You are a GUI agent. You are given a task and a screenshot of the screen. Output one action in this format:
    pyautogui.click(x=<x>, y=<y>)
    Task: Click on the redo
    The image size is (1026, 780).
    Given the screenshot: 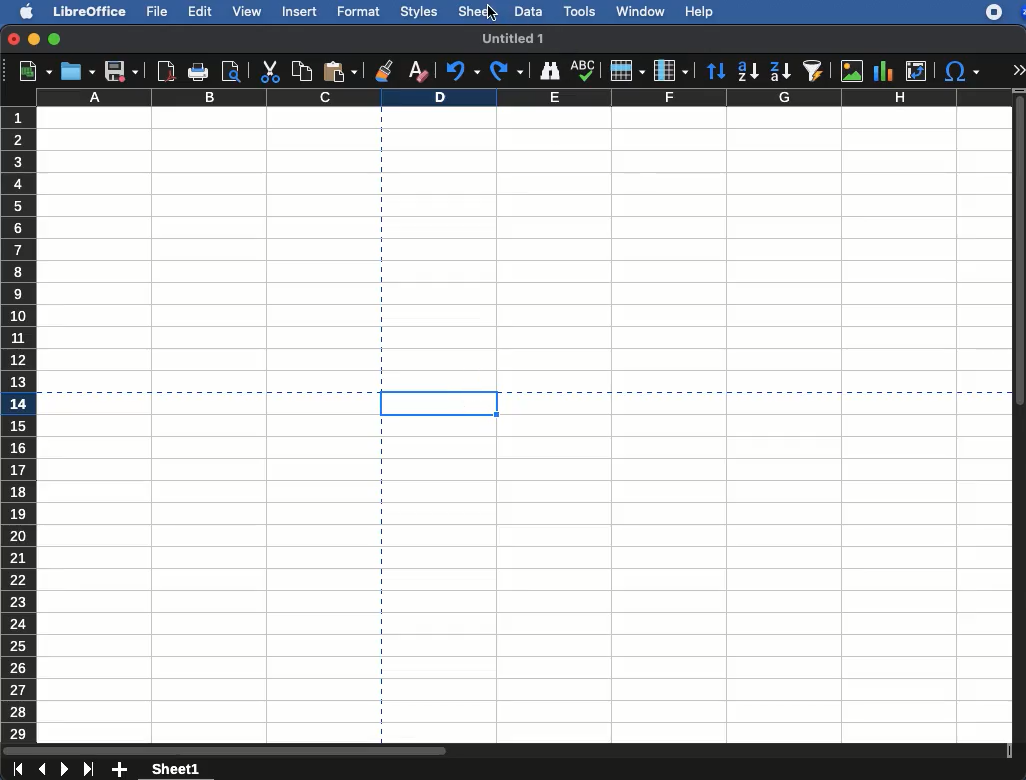 What is the action you would take?
    pyautogui.click(x=508, y=71)
    